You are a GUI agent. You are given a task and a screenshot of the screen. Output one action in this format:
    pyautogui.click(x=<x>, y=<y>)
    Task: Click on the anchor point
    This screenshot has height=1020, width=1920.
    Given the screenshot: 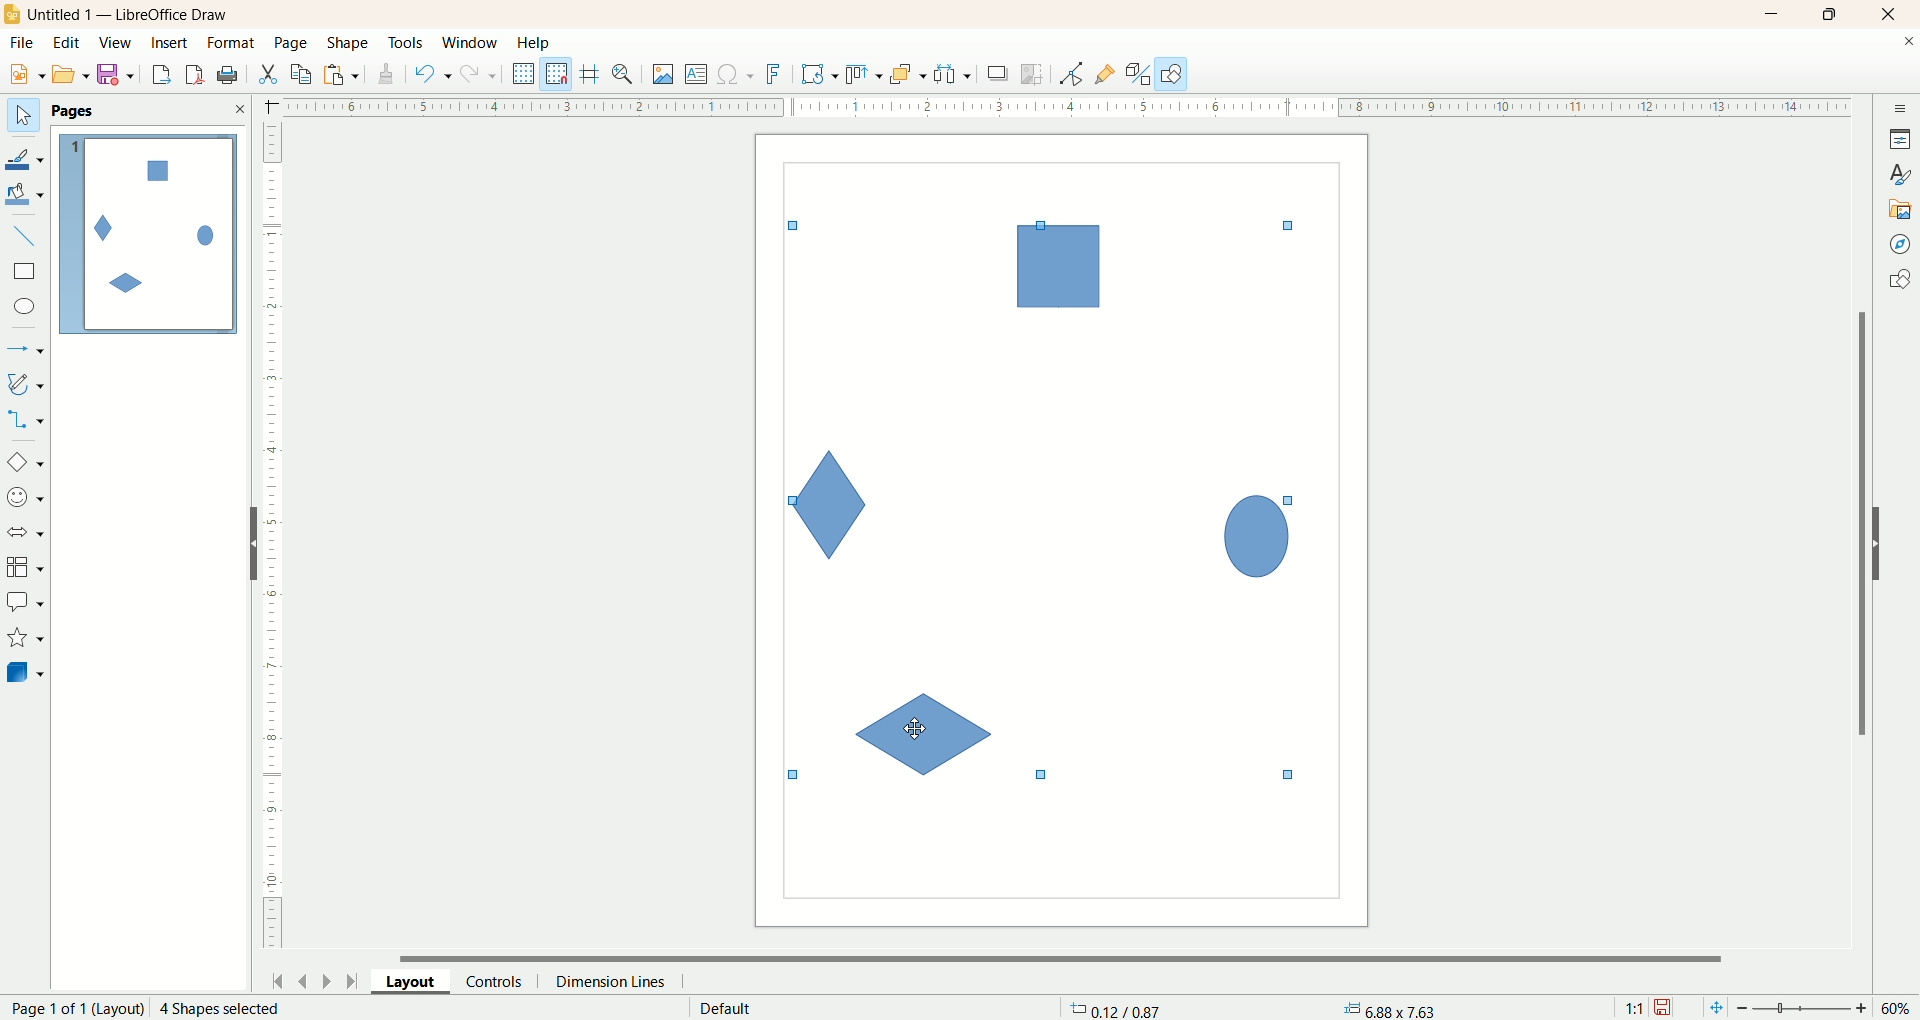 What is the action you would take?
    pyautogui.click(x=1387, y=1009)
    